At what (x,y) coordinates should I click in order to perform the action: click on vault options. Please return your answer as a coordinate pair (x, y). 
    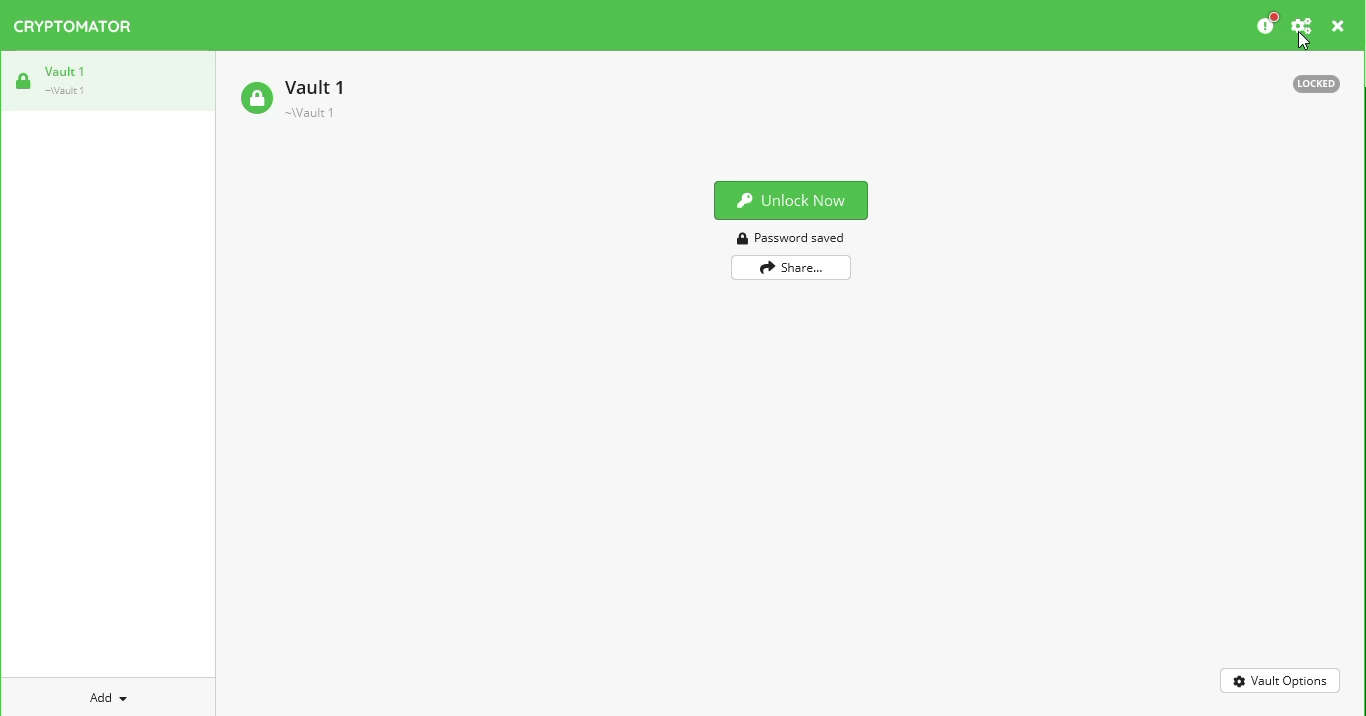
    Looking at the image, I should click on (1280, 681).